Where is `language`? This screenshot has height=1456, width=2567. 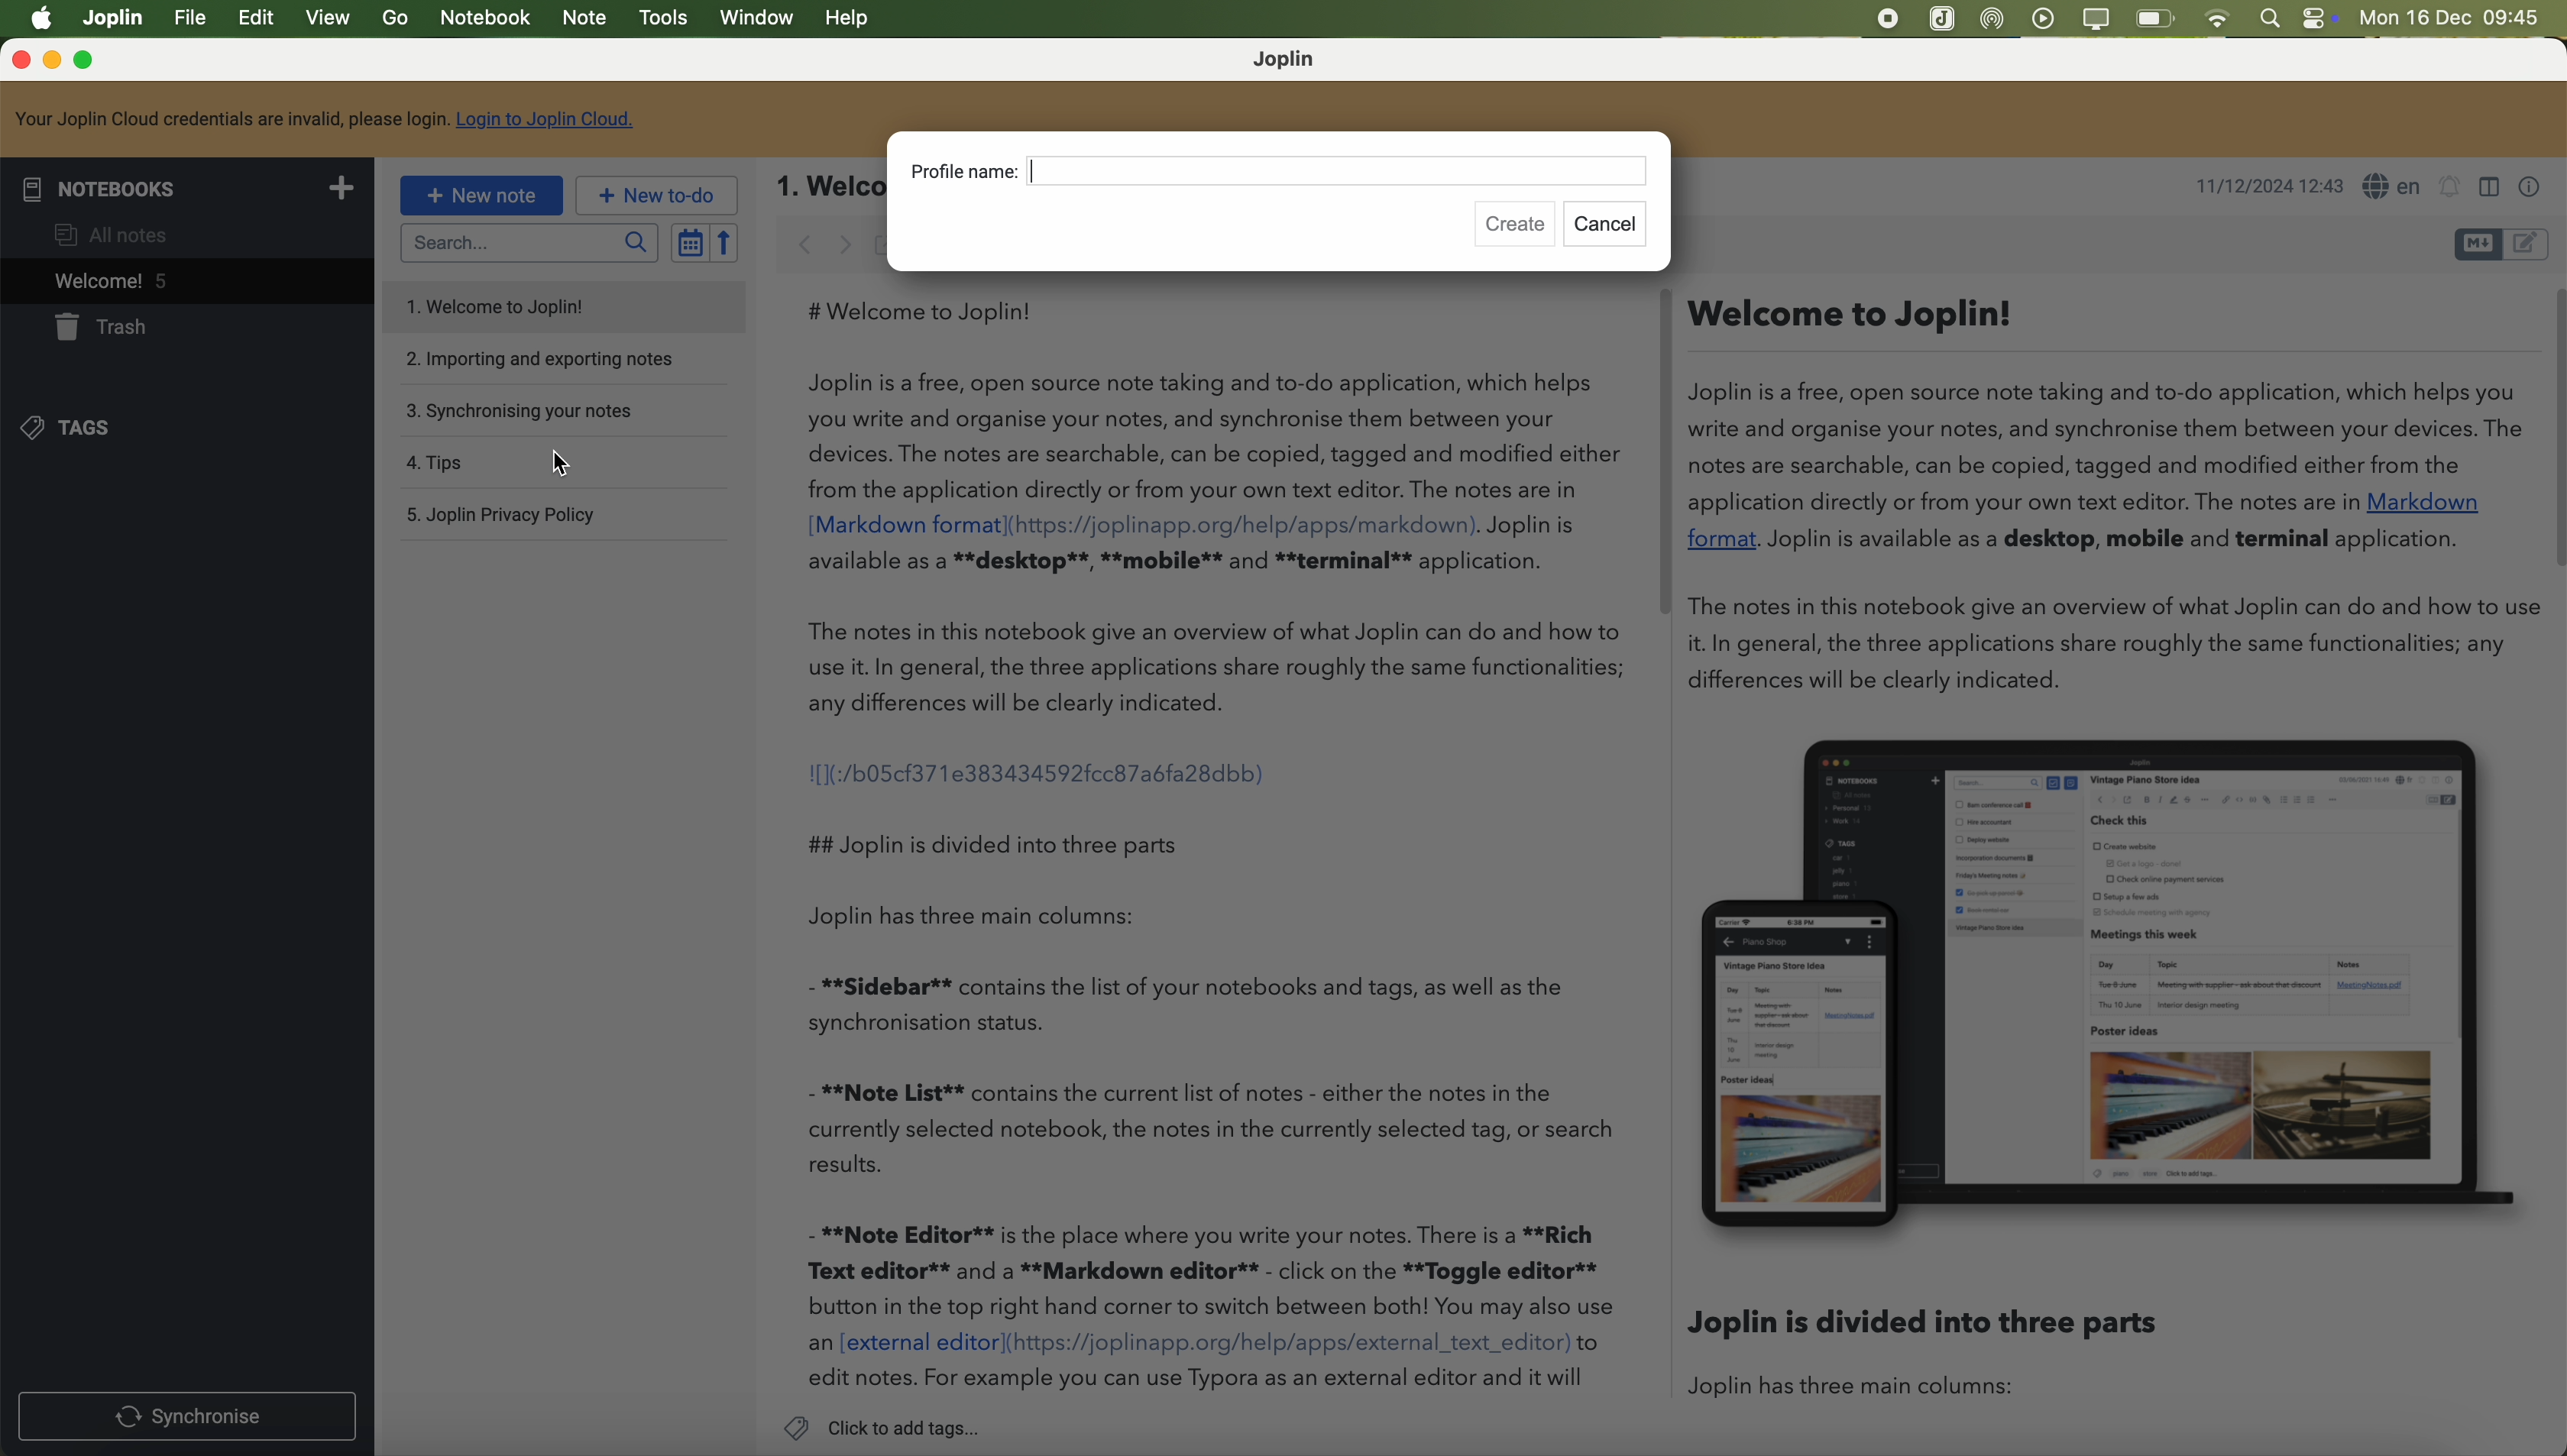
language is located at coordinates (2394, 186).